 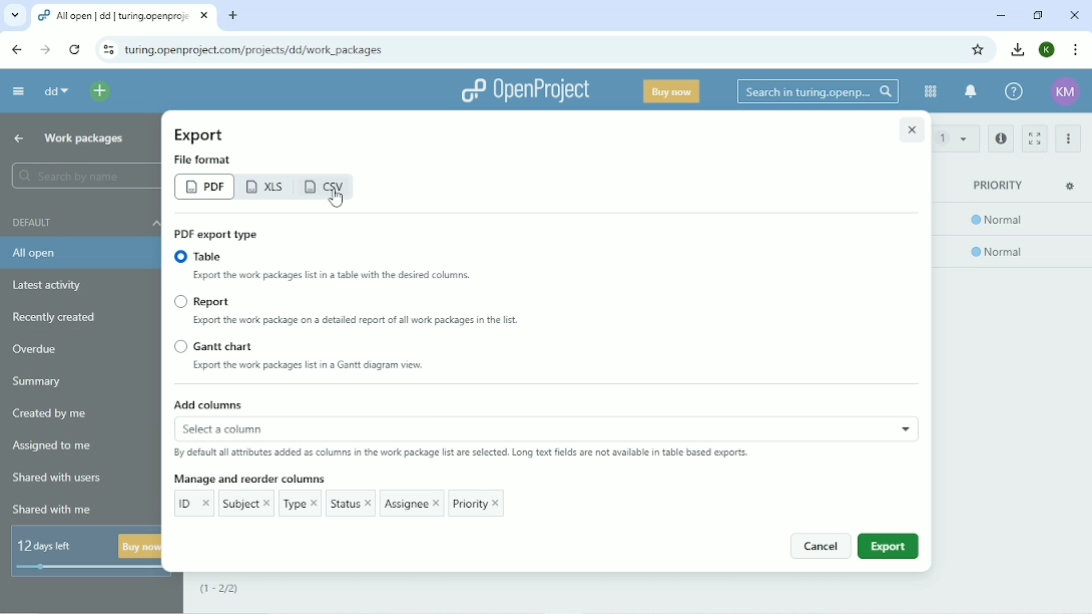 What do you see at coordinates (231, 591) in the screenshot?
I see `(1-2/2)` at bounding box center [231, 591].